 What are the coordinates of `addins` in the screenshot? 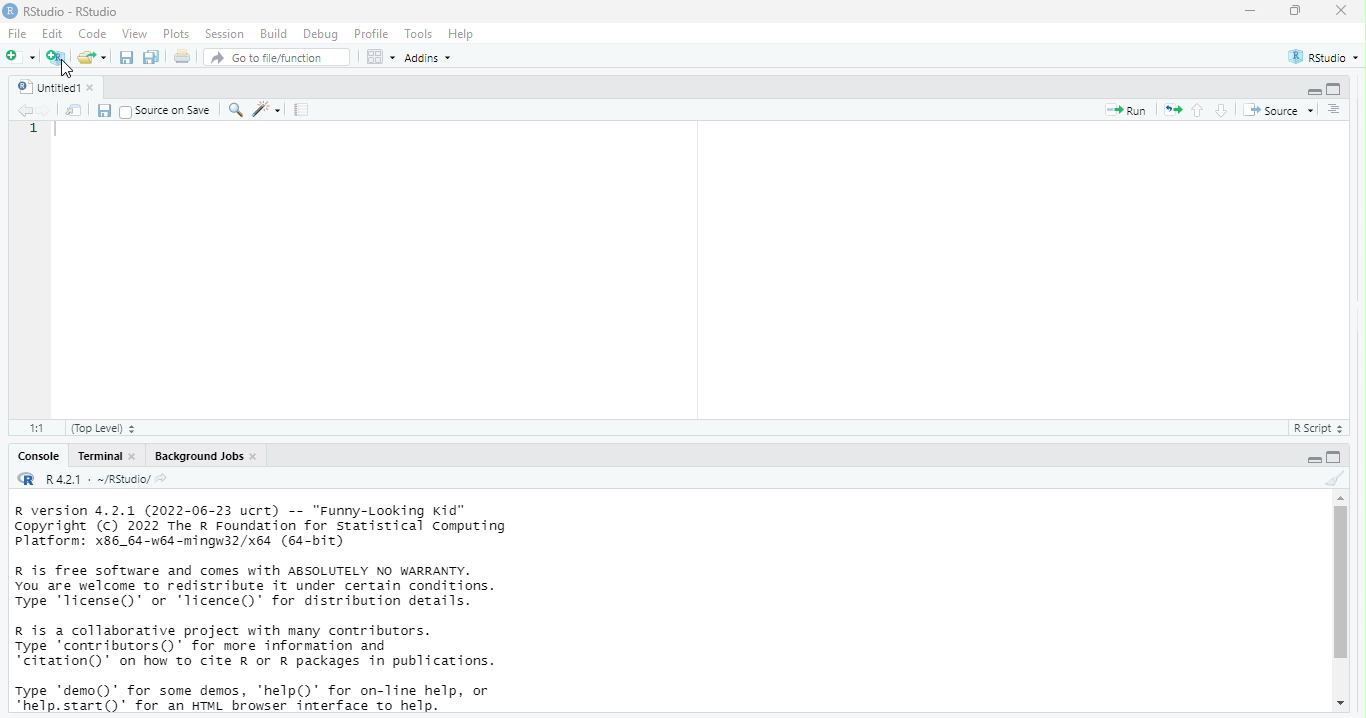 It's located at (431, 56).